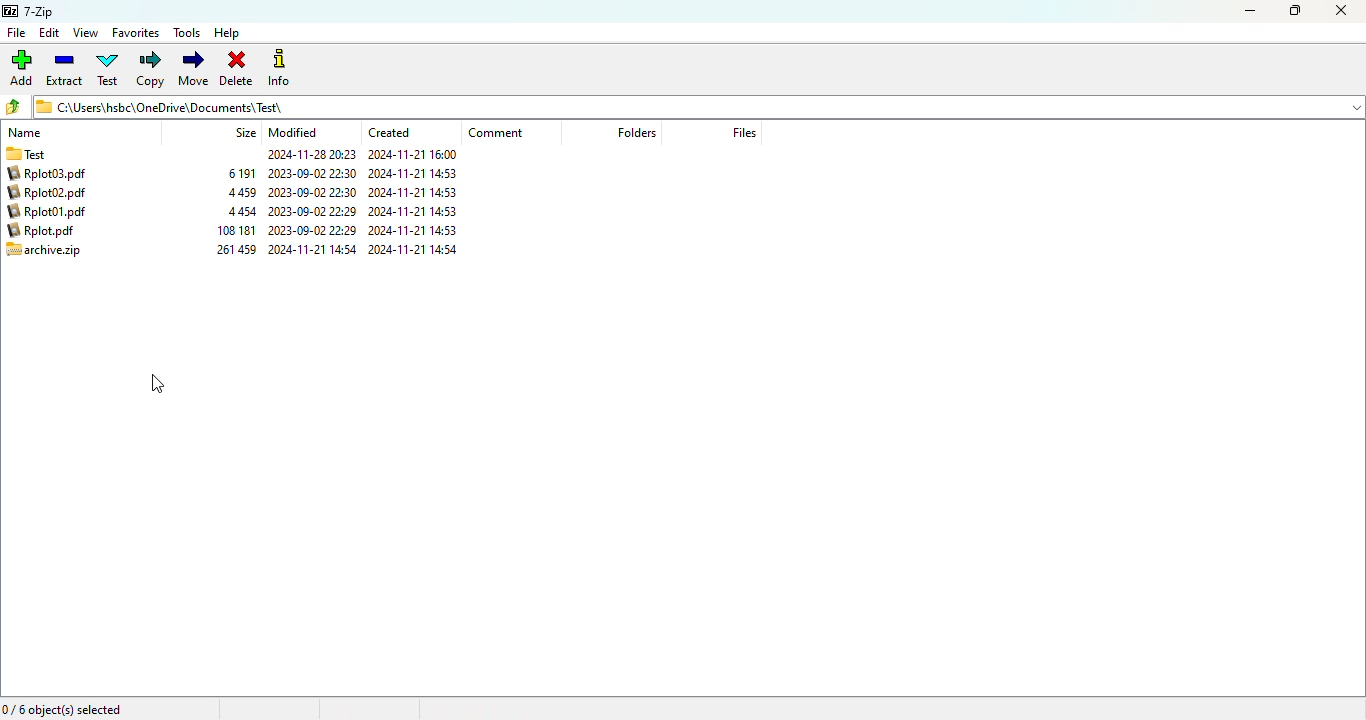 This screenshot has height=720, width=1366. What do you see at coordinates (70, 174) in the screenshot?
I see `Test.zip ` at bounding box center [70, 174].